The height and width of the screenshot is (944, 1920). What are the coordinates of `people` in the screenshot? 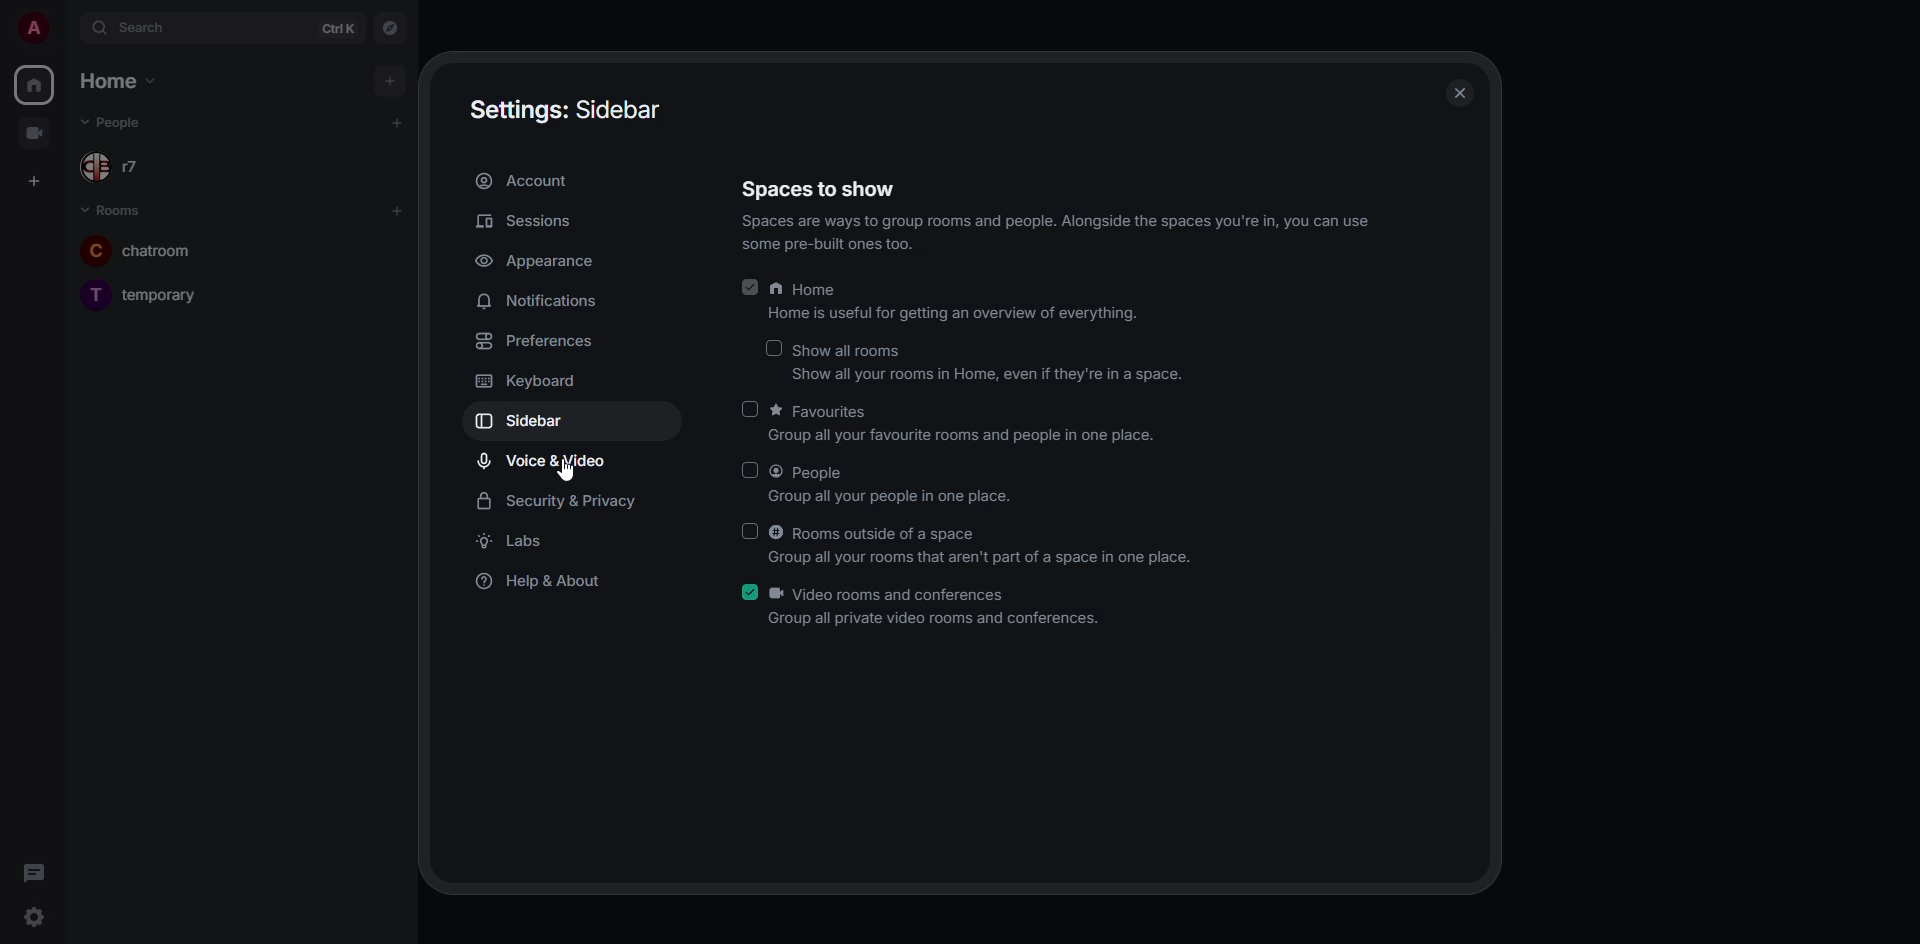 It's located at (895, 484).